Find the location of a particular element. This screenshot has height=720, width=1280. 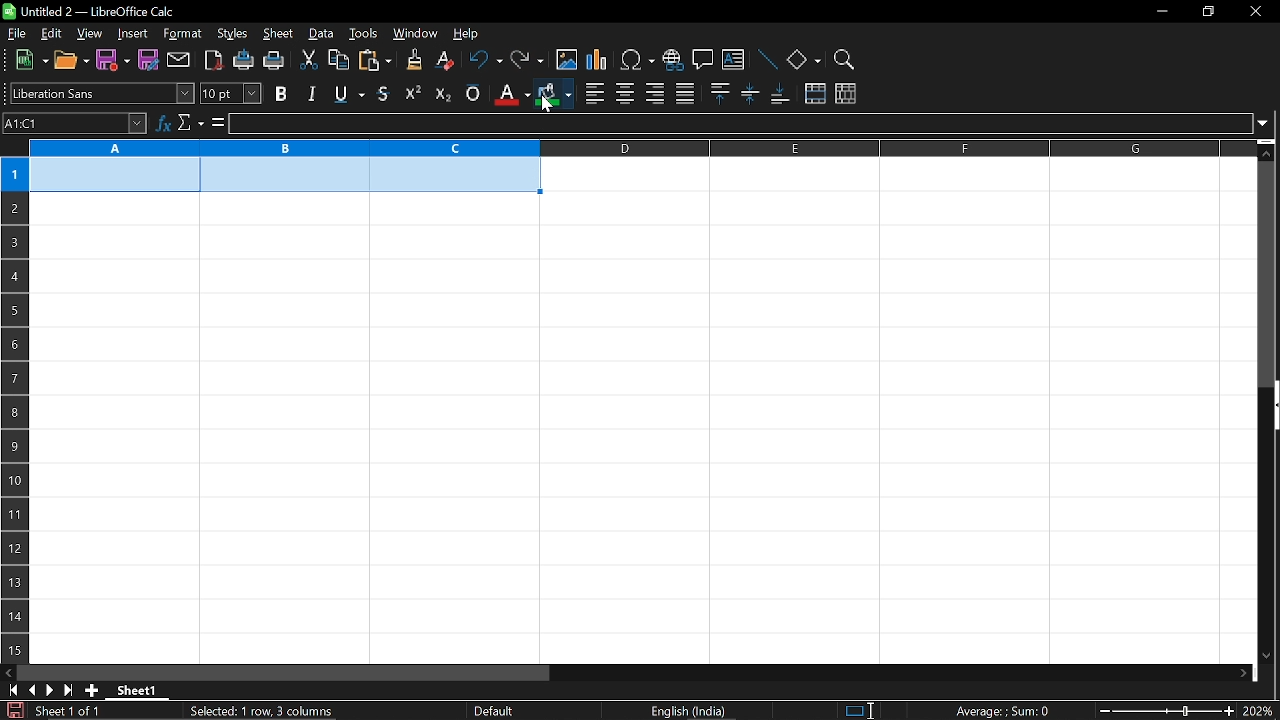

Average:;Sum: 0 is located at coordinates (1002, 710).